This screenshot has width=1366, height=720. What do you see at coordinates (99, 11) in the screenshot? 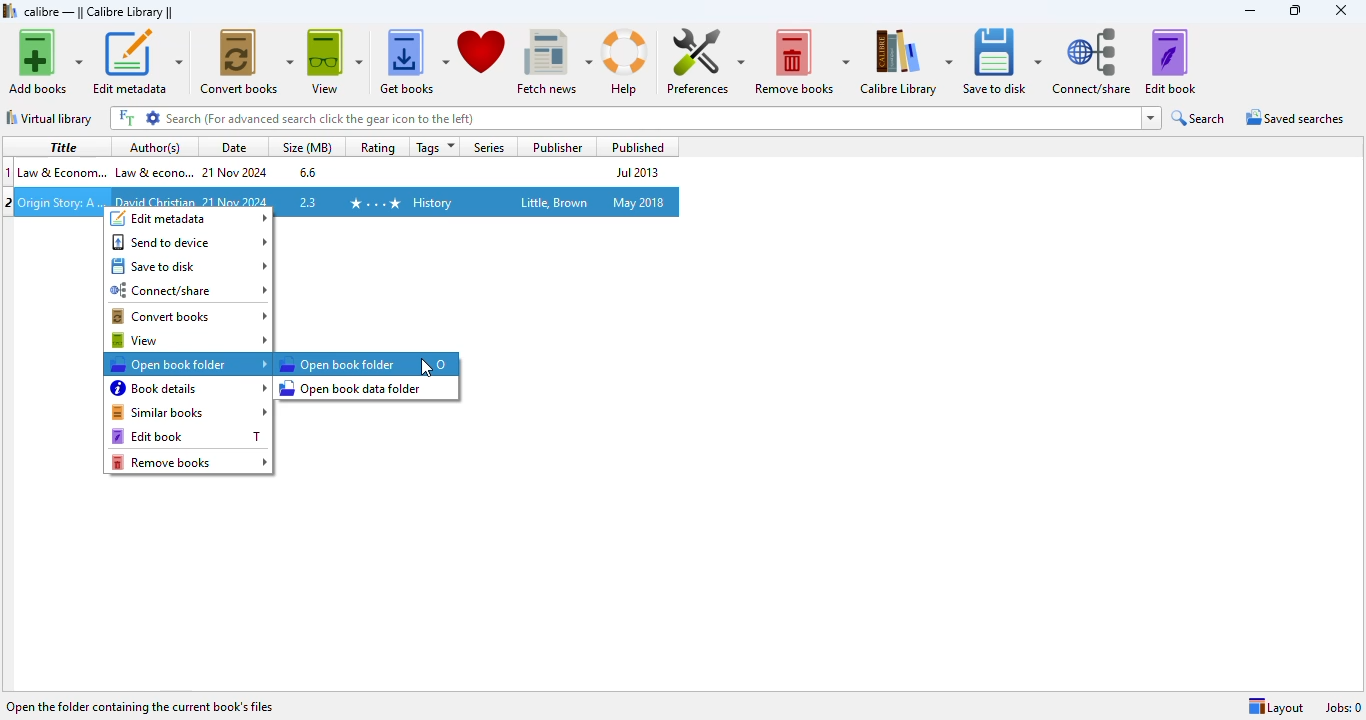
I see `calibre library` at bounding box center [99, 11].